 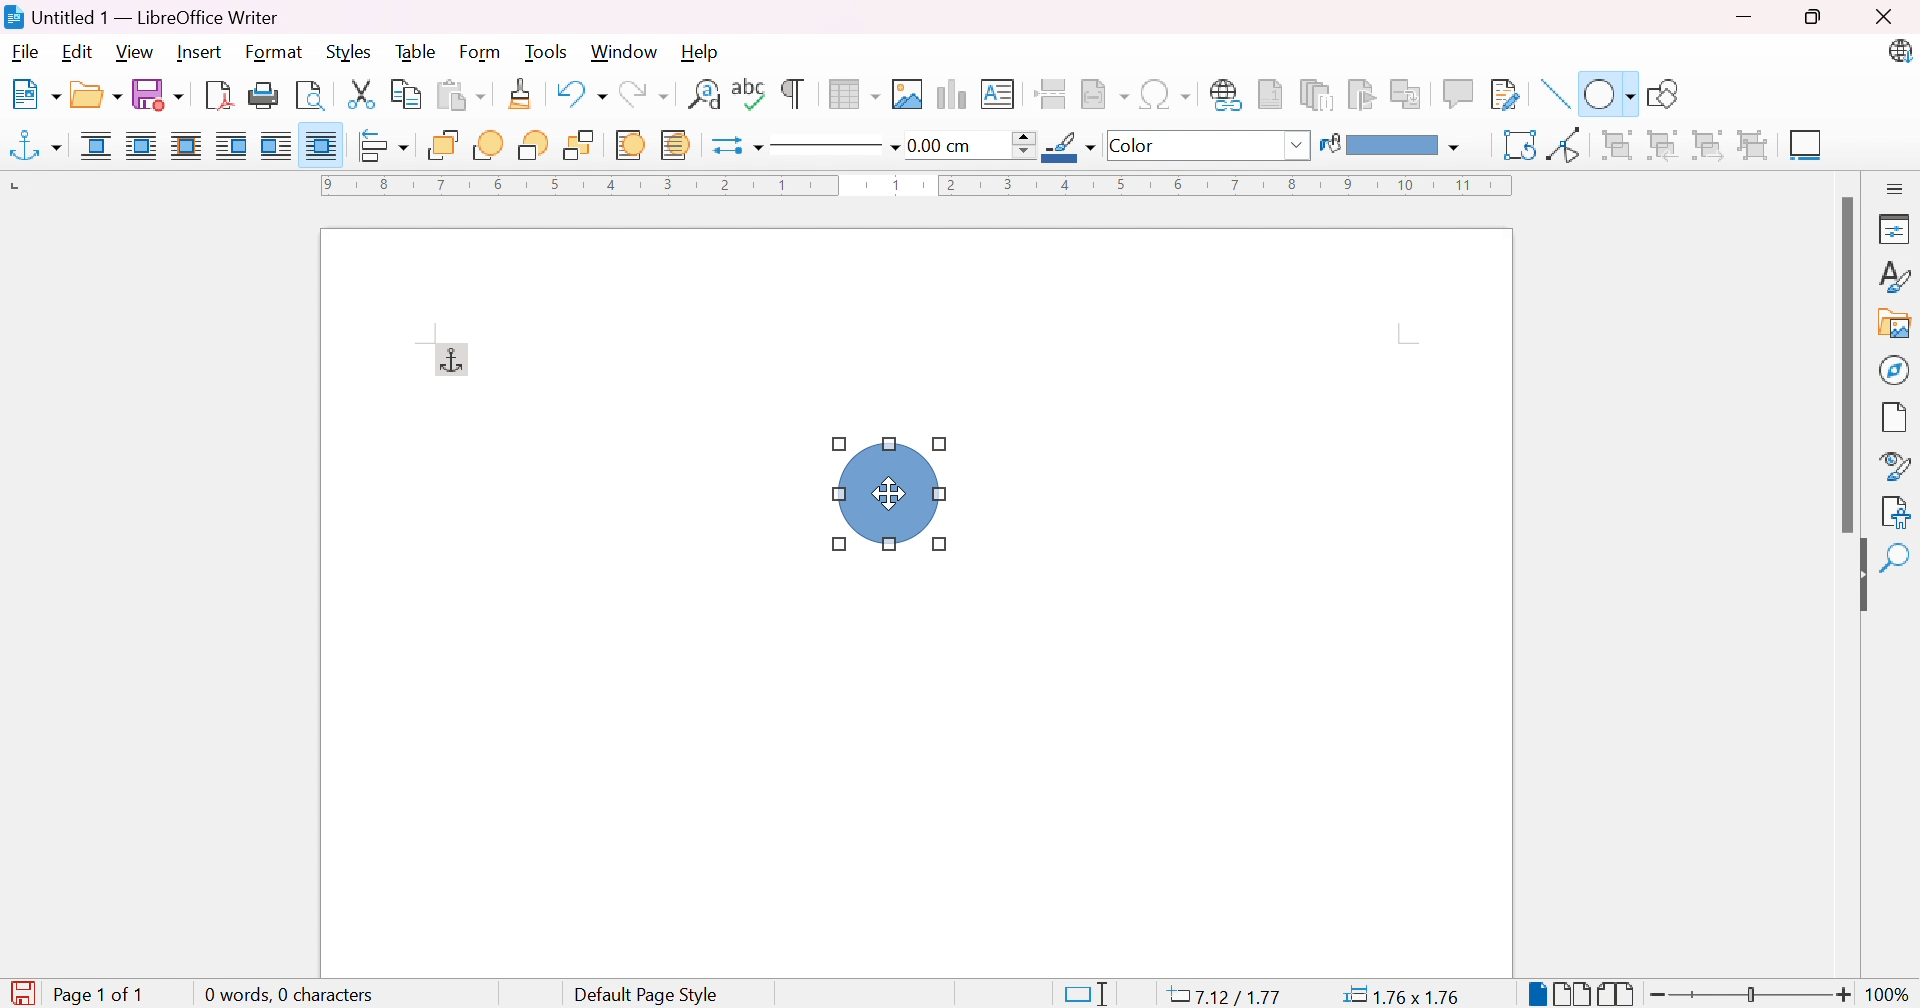 What do you see at coordinates (96, 95) in the screenshot?
I see `Open` at bounding box center [96, 95].